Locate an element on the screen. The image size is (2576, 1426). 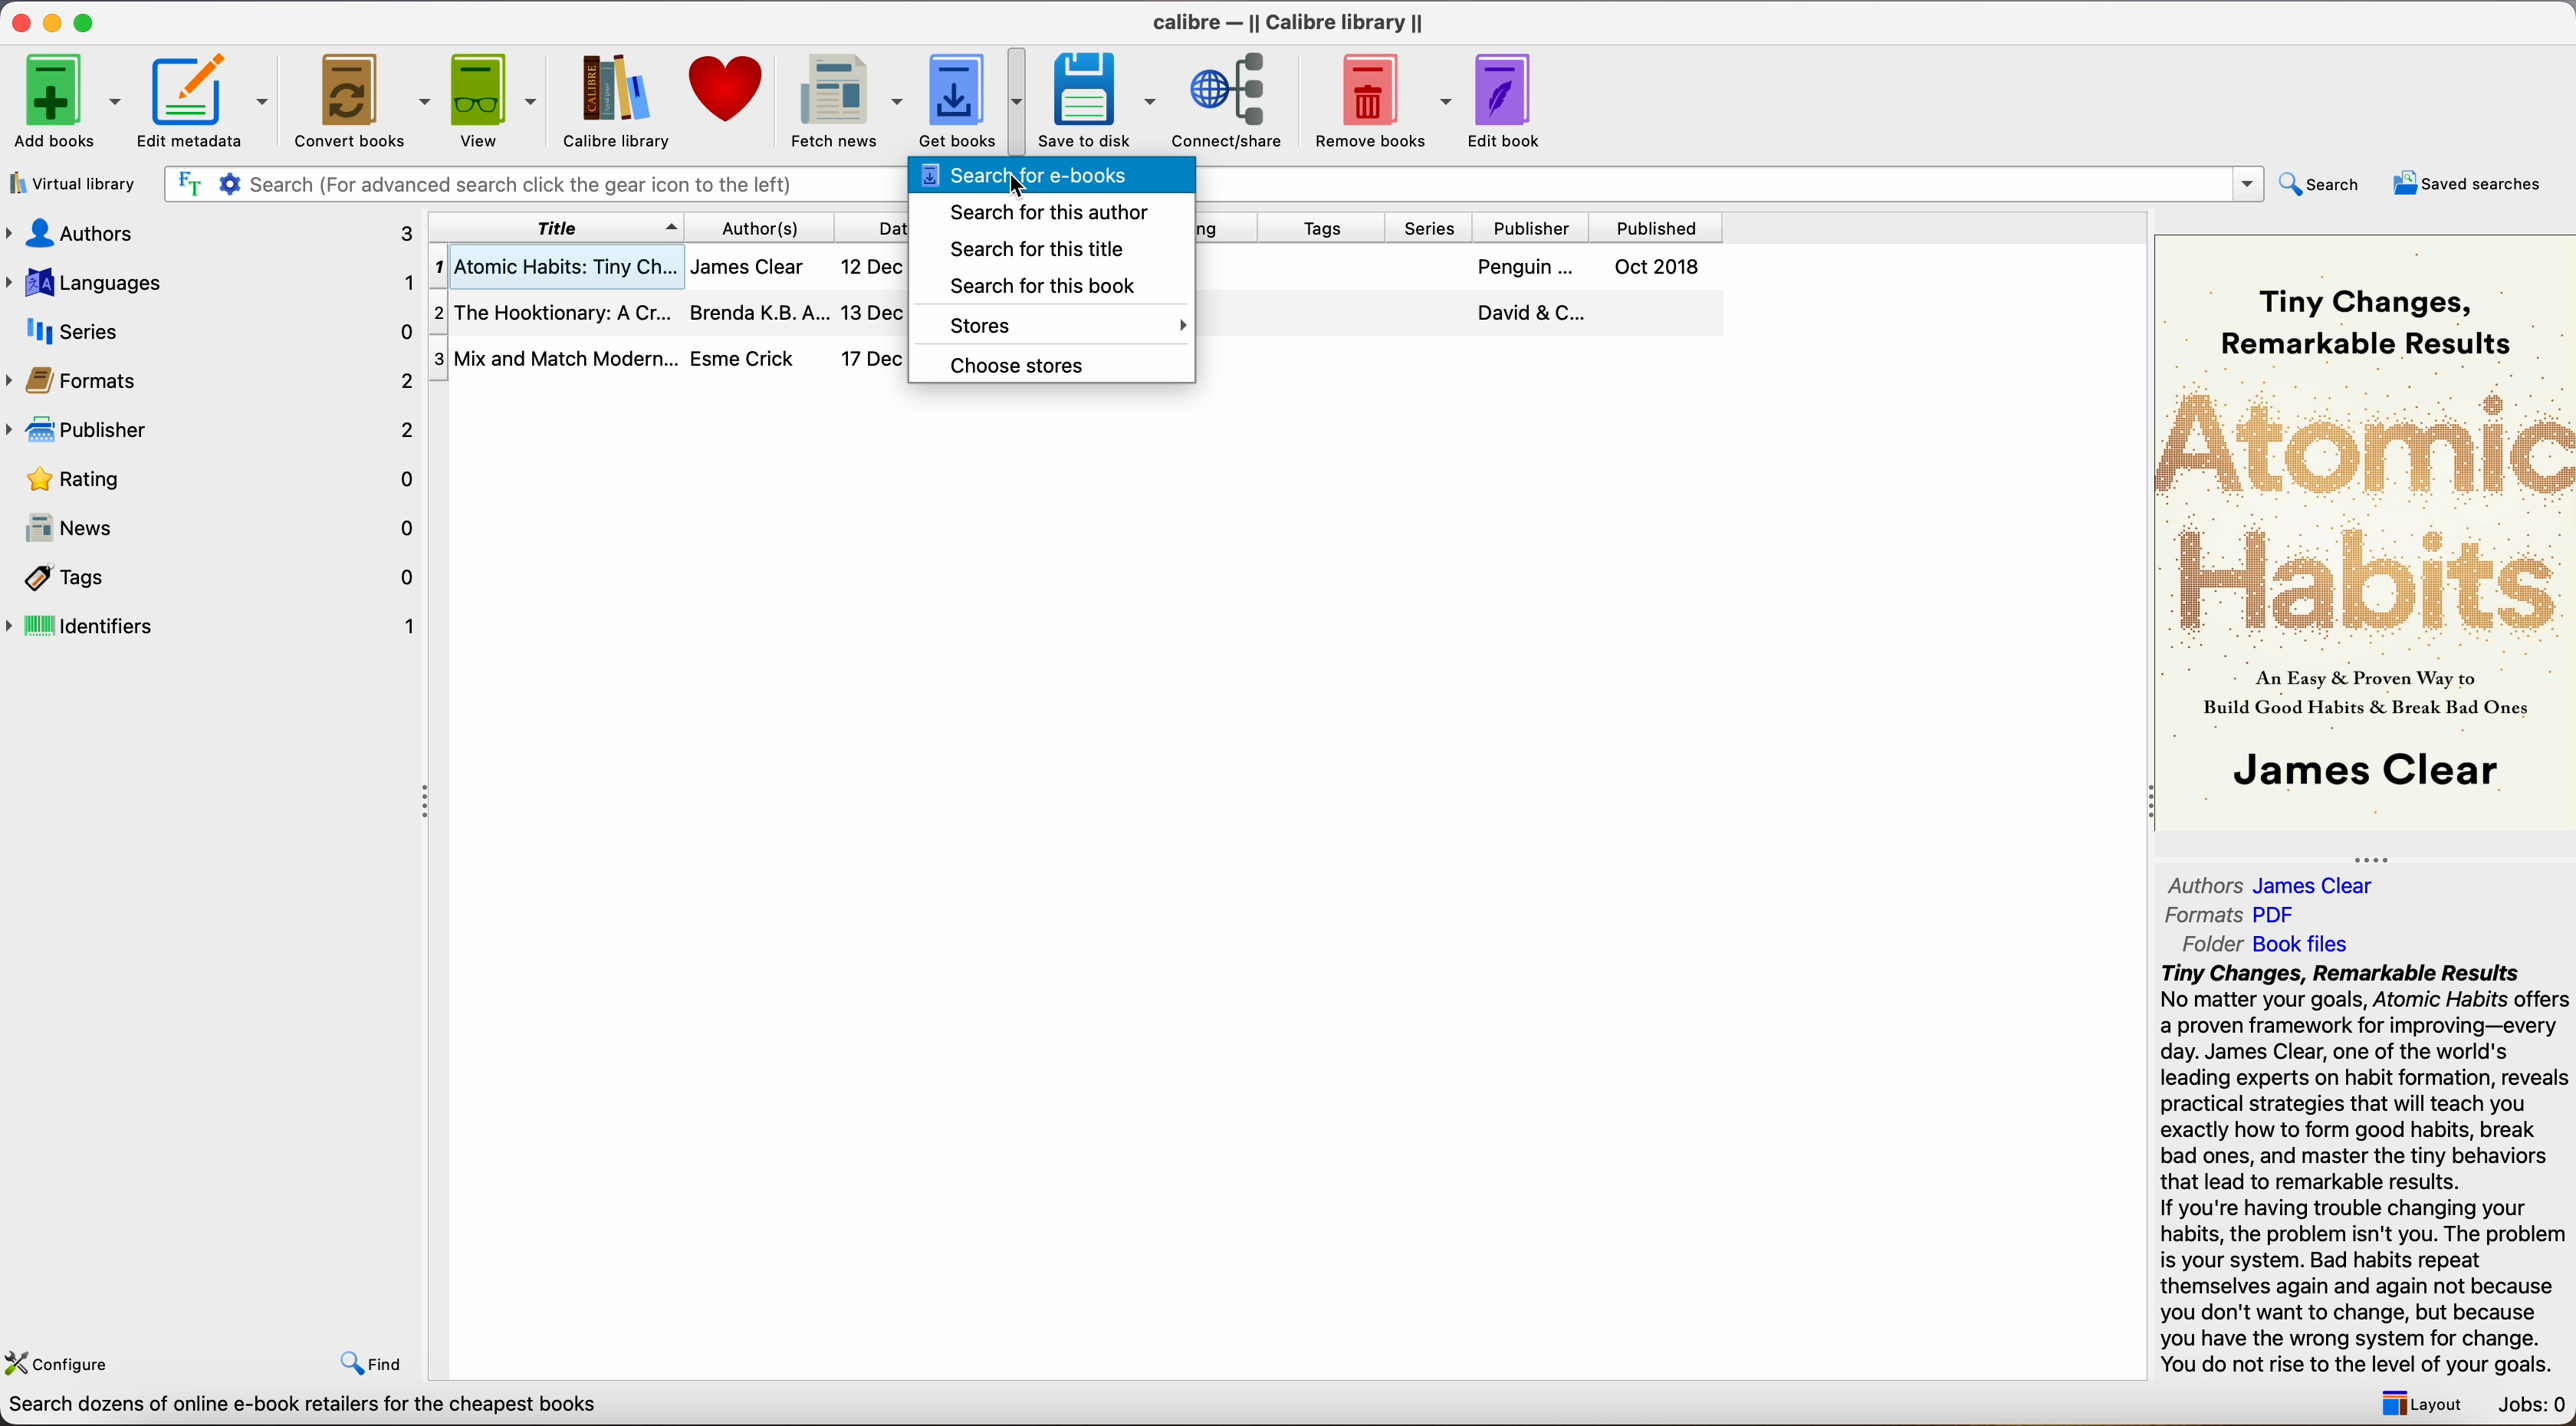
Authors James Clear is located at coordinates (2272, 886).